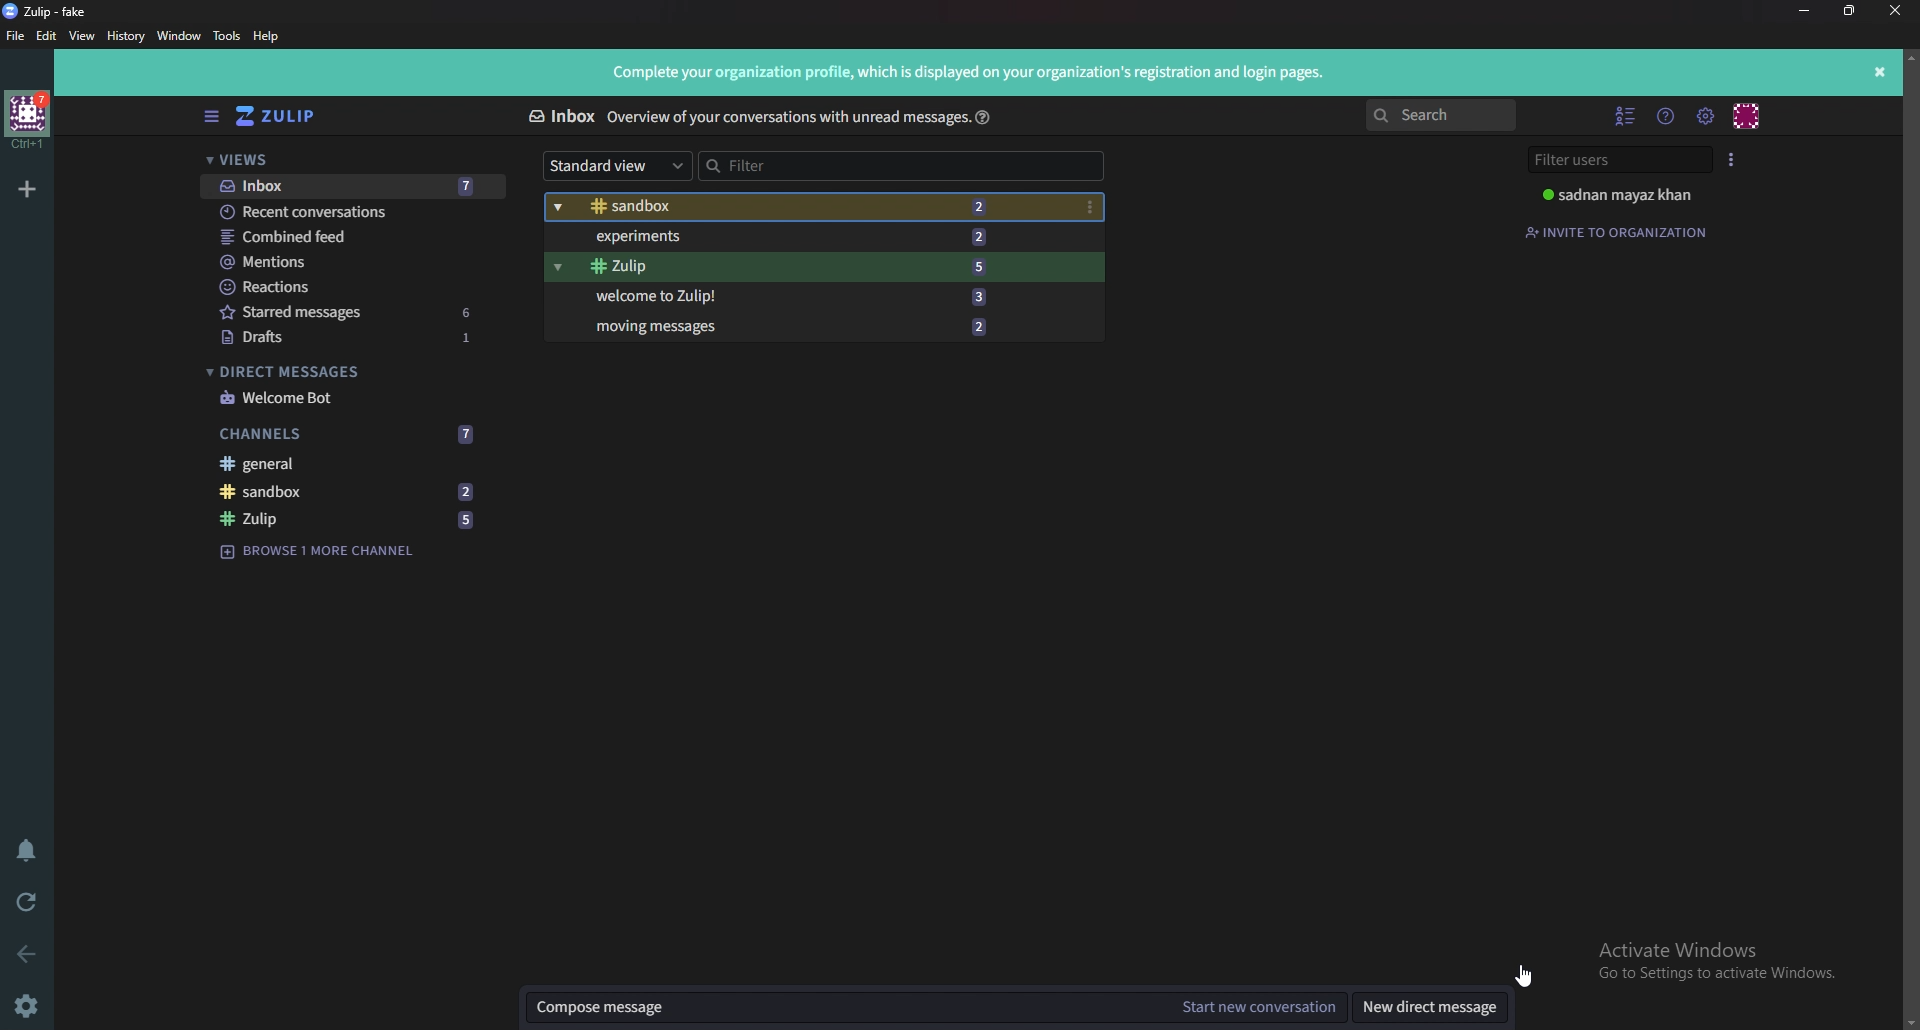 This screenshot has width=1920, height=1030. What do you see at coordinates (350, 433) in the screenshot?
I see `Channels` at bounding box center [350, 433].